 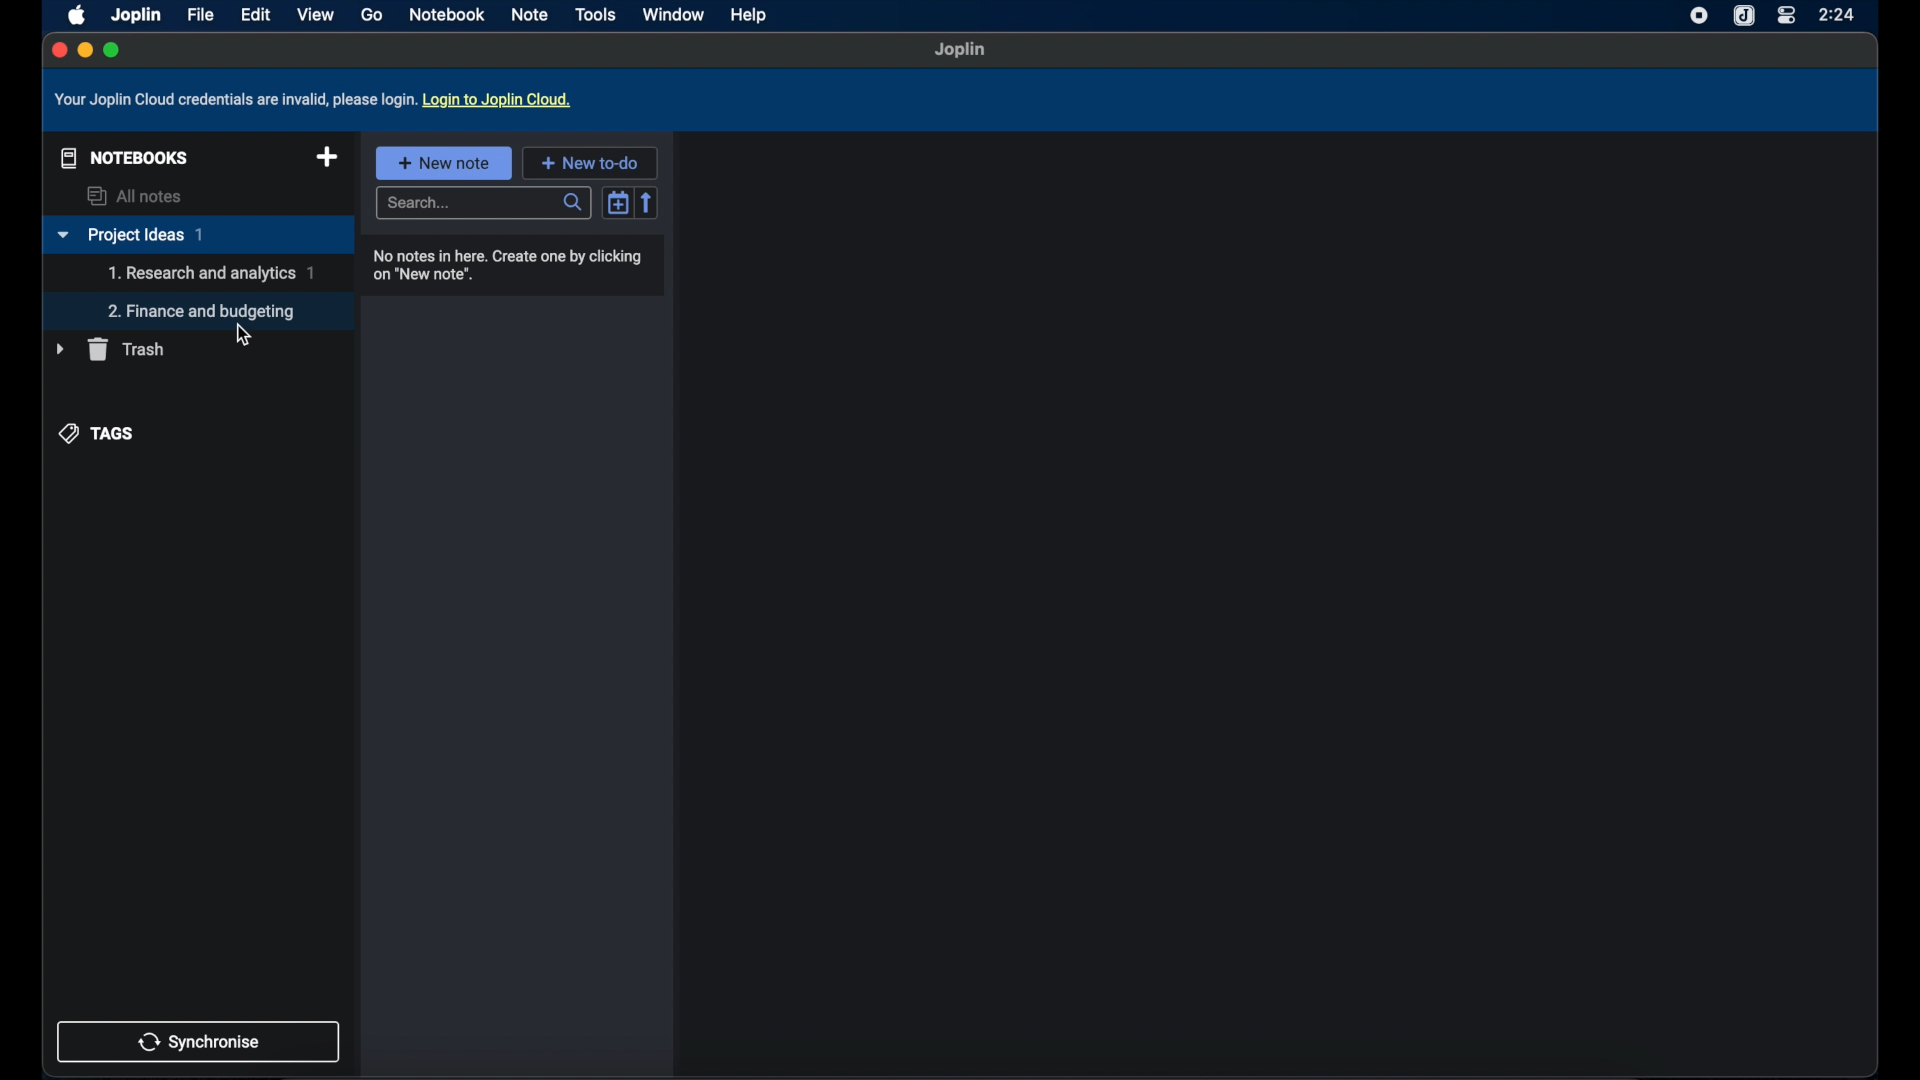 I want to click on toggle sort order field, so click(x=618, y=201).